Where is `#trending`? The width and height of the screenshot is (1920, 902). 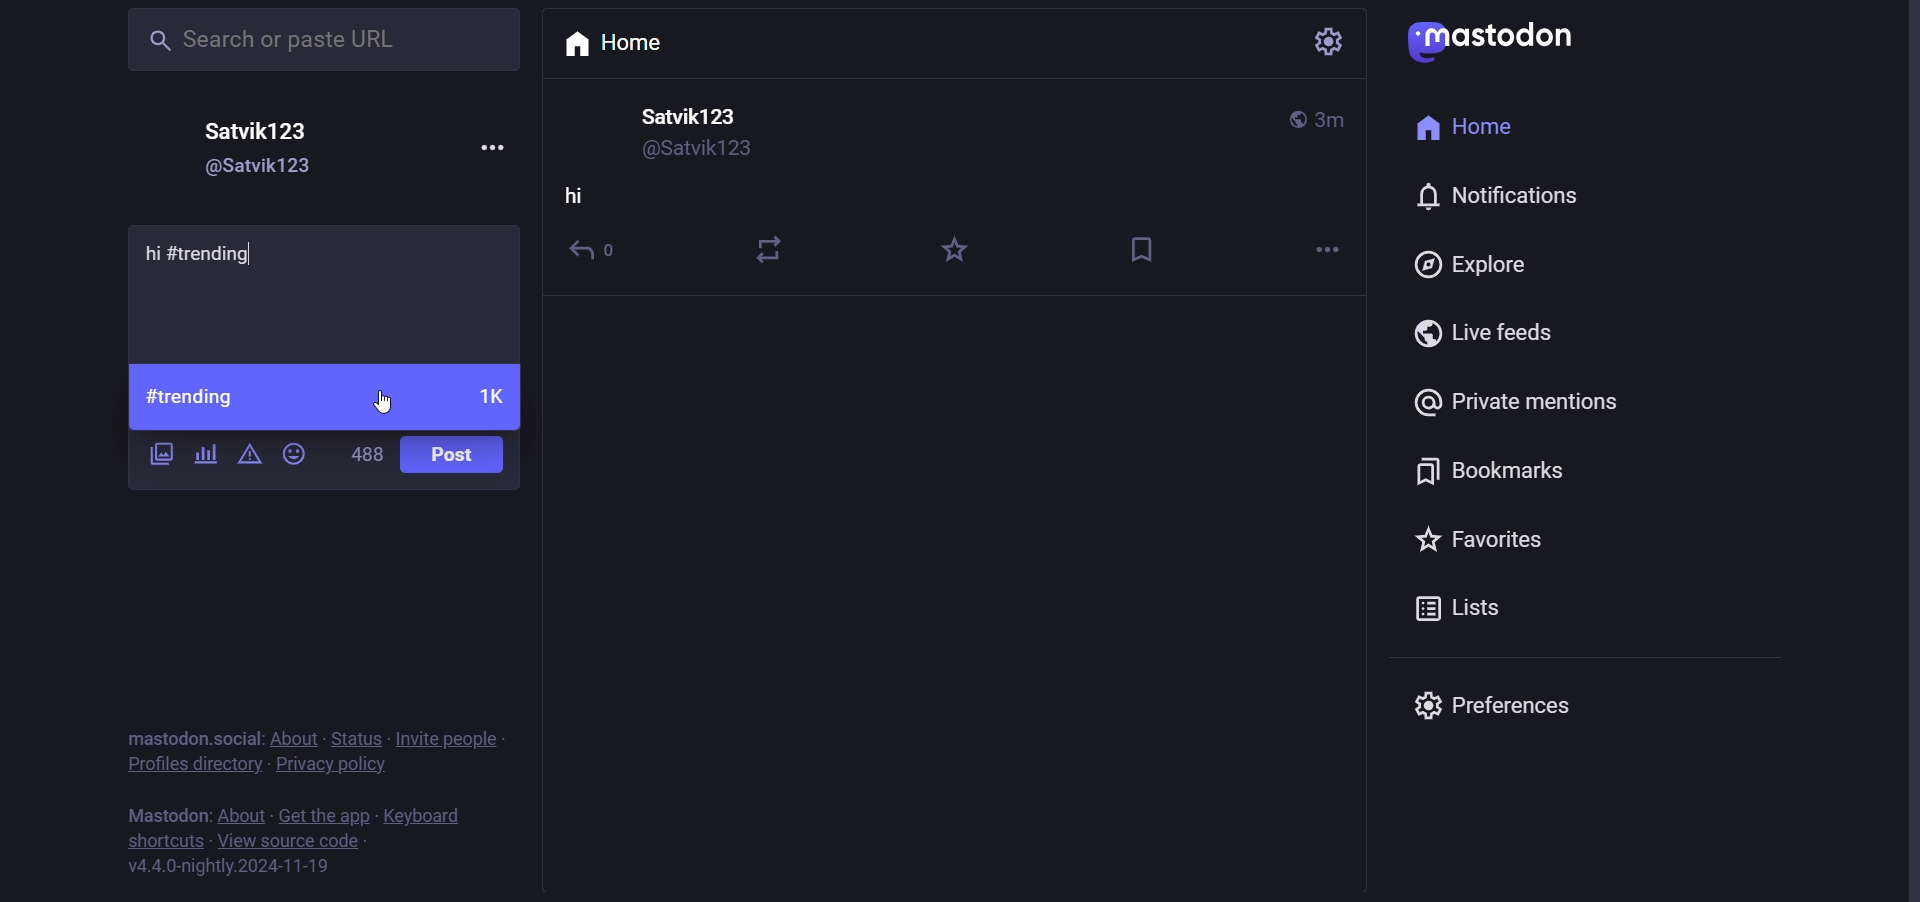
#trending is located at coordinates (193, 397).